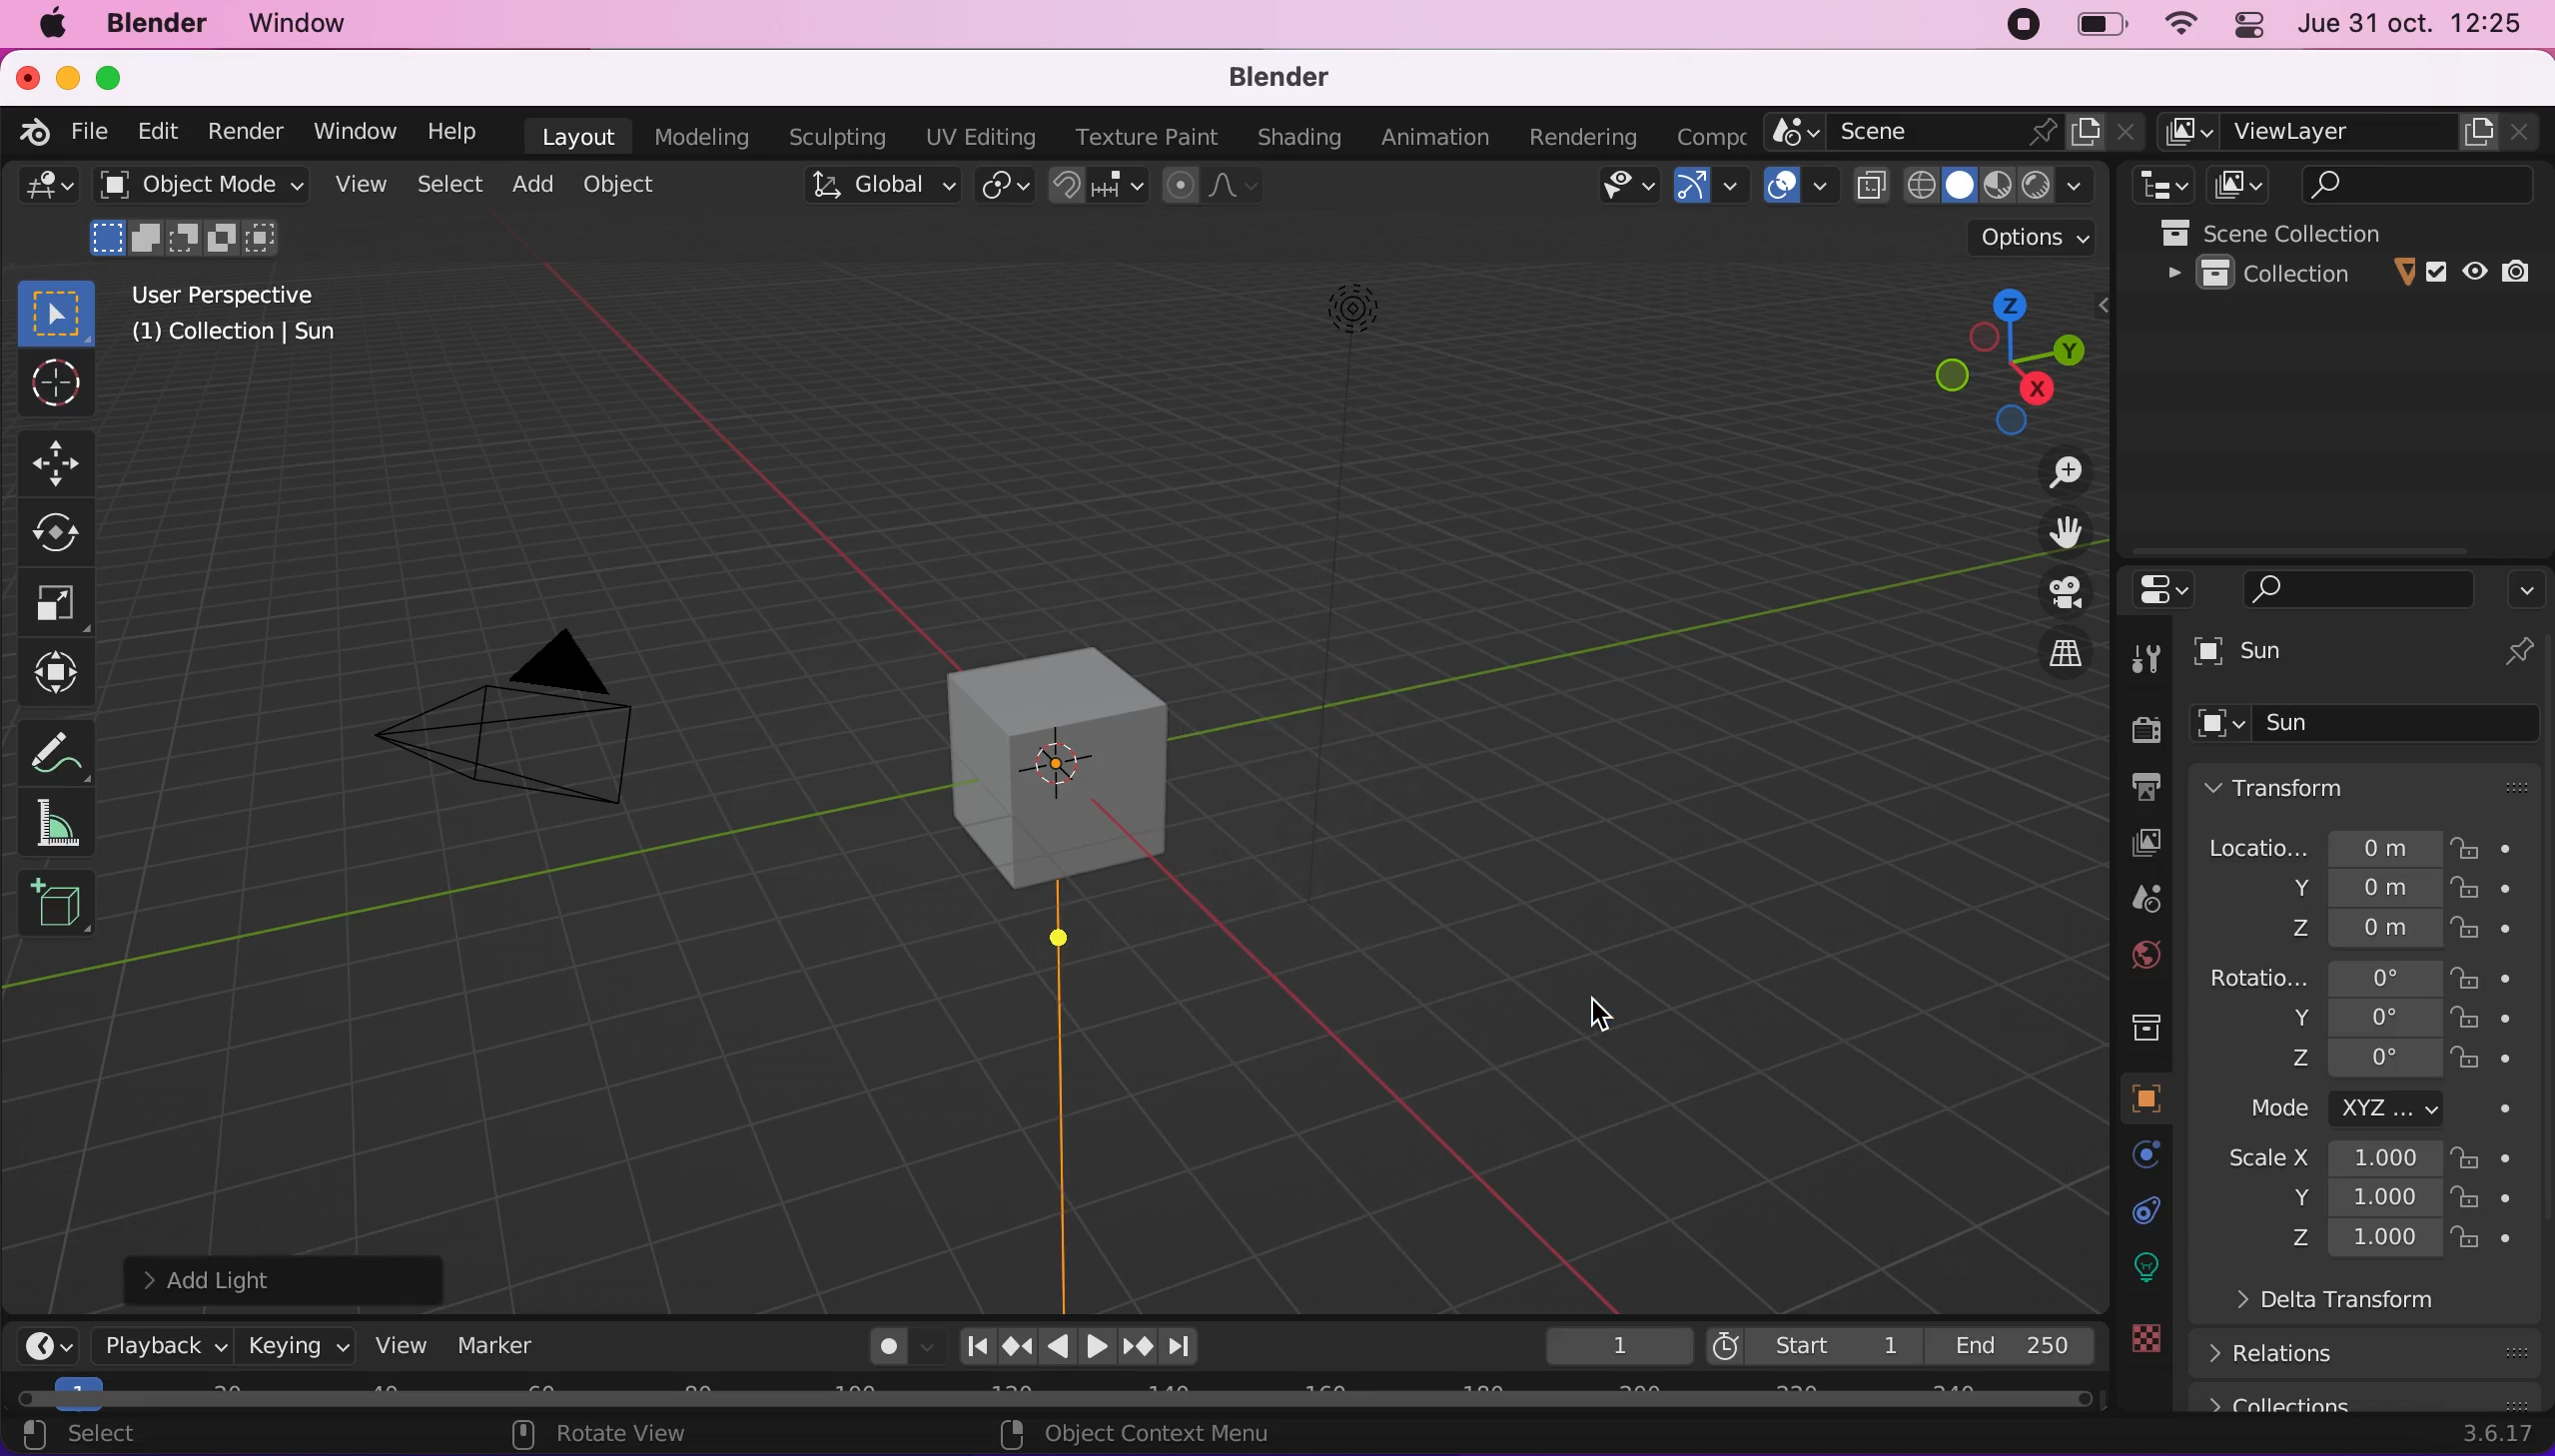  Describe the element at coordinates (570, 135) in the screenshot. I see `layout` at that location.